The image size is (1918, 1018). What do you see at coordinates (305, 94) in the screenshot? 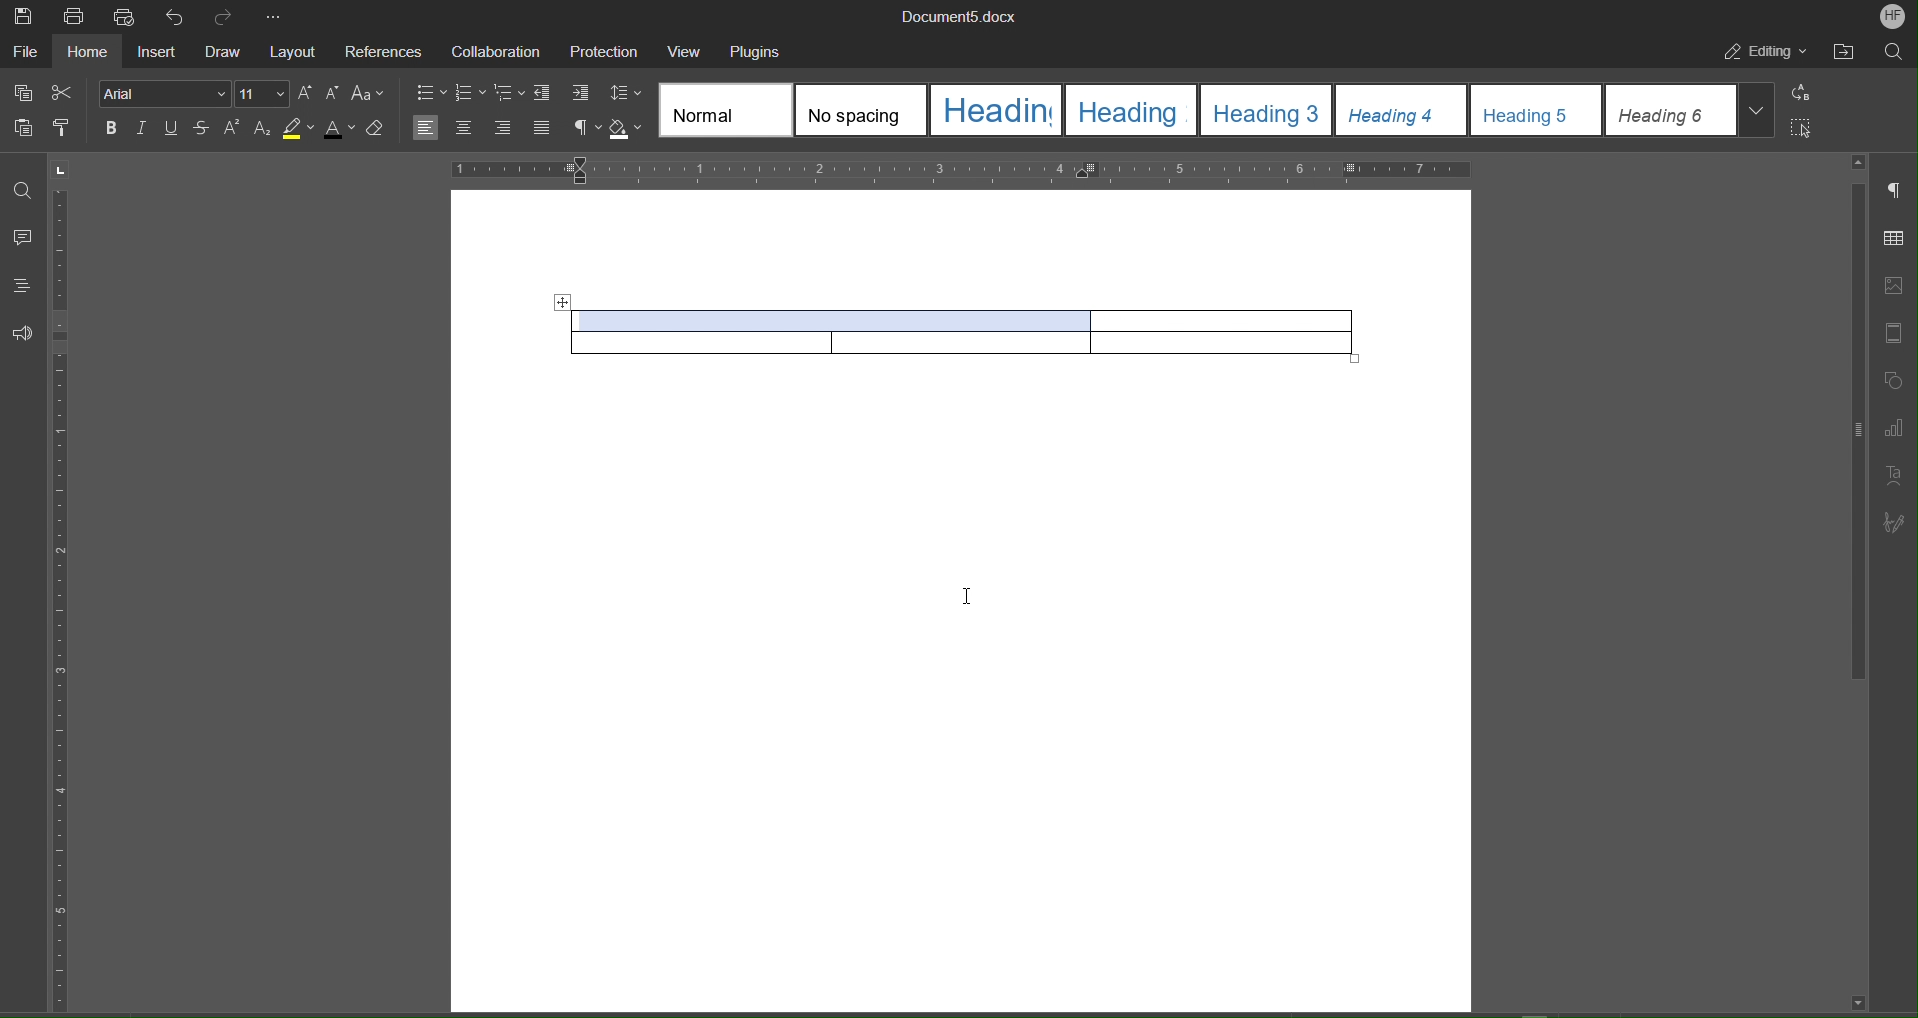
I see `Increase Size` at bounding box center [305, 94].